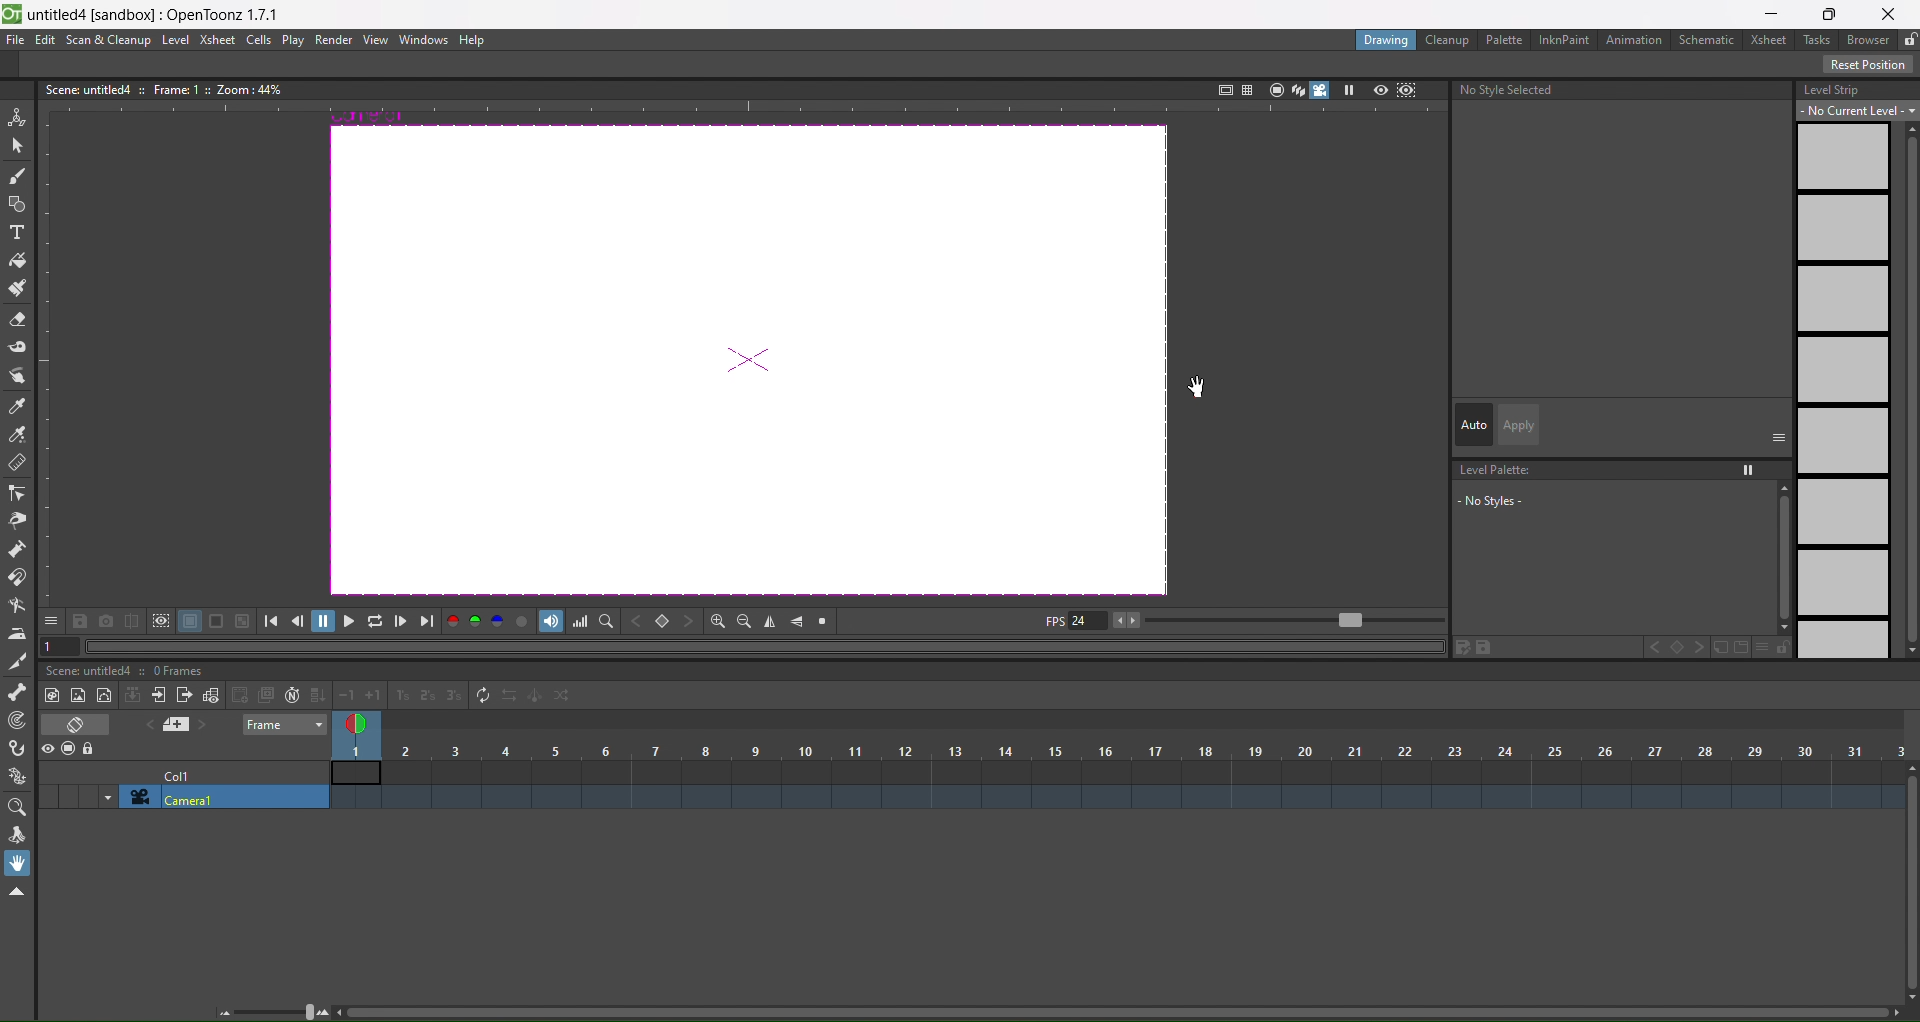  What do you see at coordinates (1908, 884) in the screenshot?
I see `scroll bar` at bounding box center [1908, 884].